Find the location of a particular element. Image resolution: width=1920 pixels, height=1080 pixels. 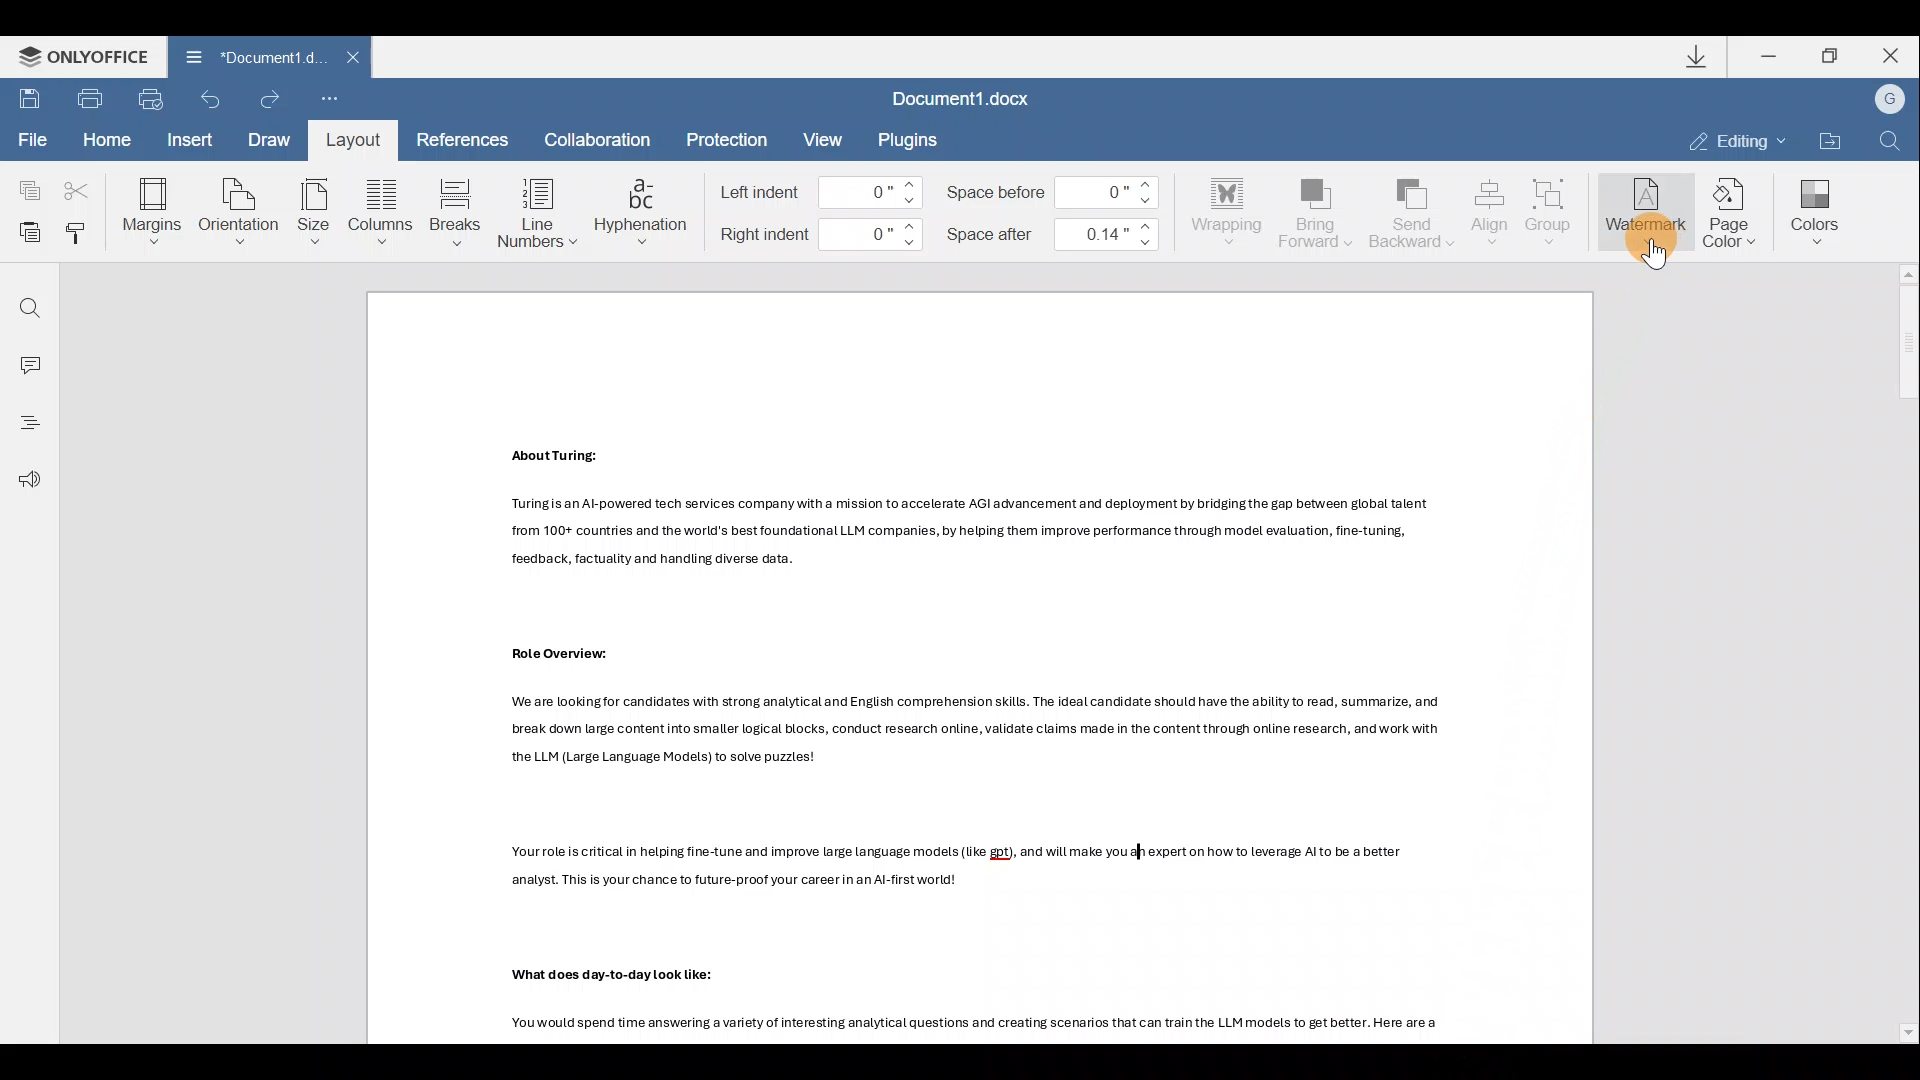

Margins is located at coordinates (156, 207).